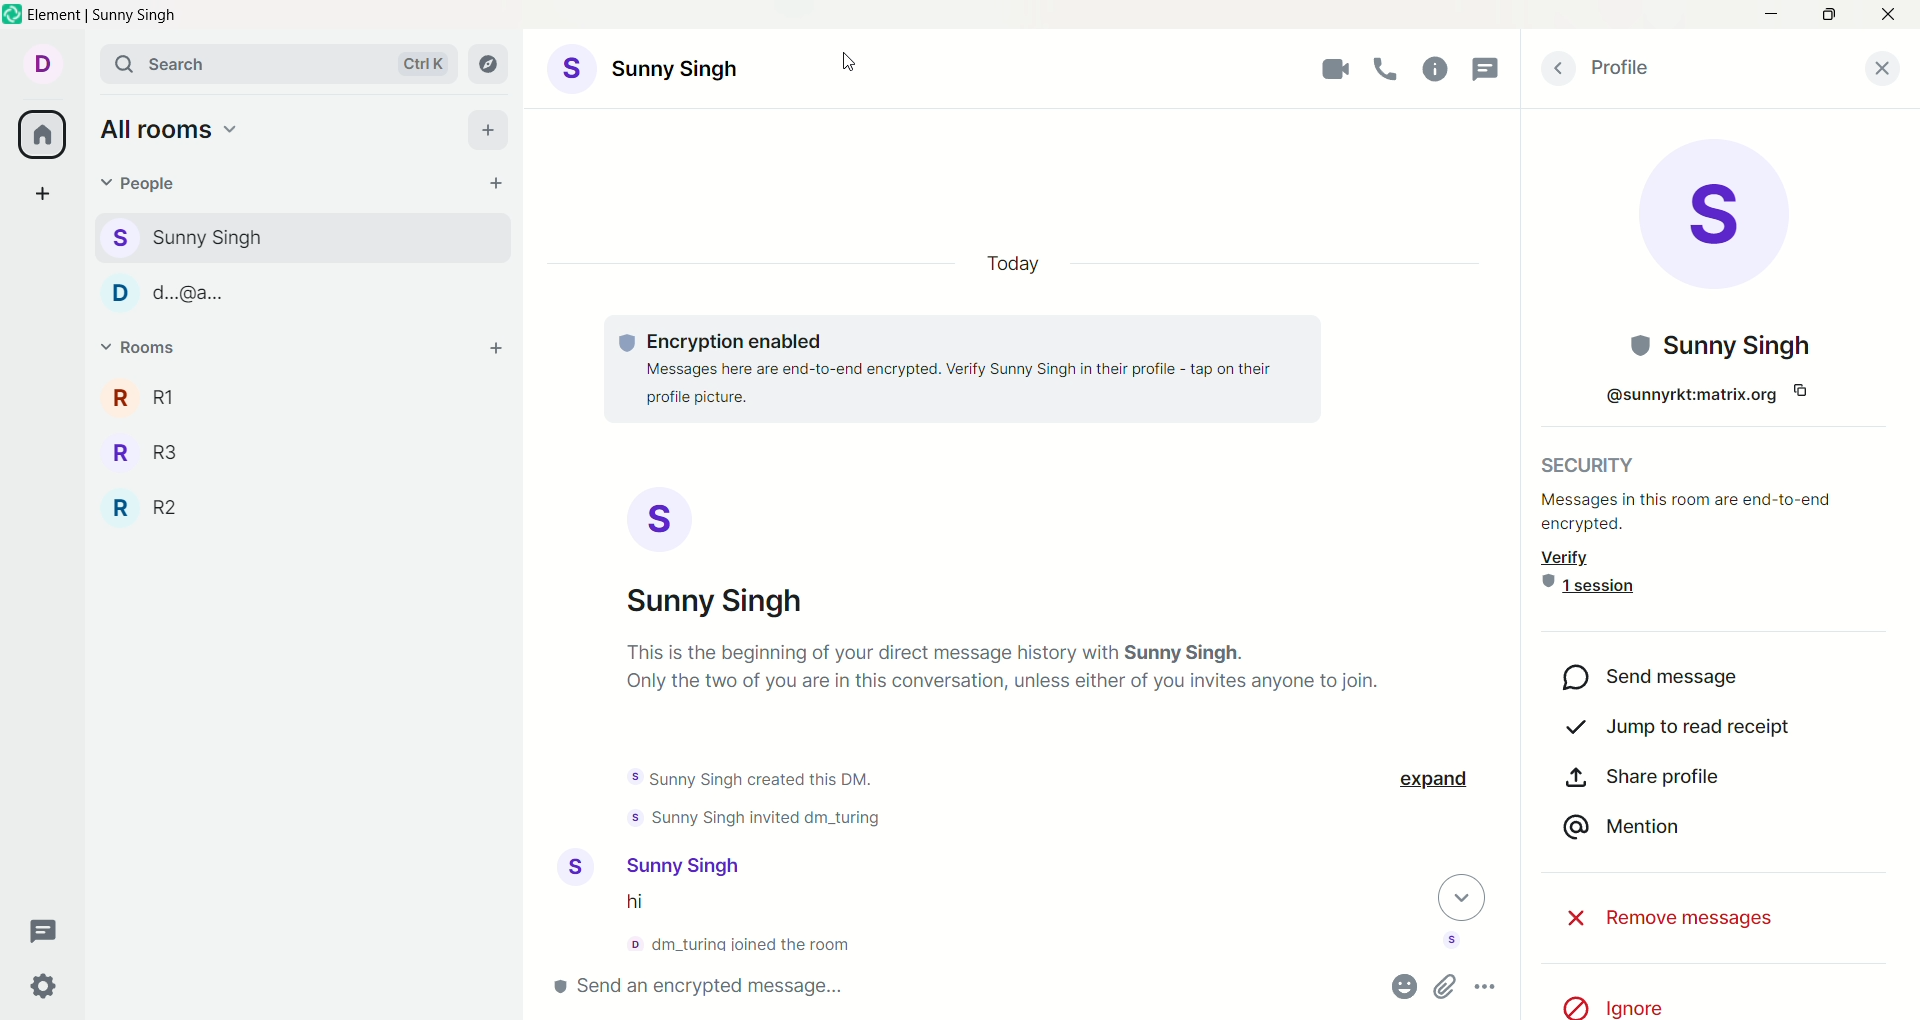  Describe the element at coordinates (1491, 70) in the screenshot. I see `Chat` at that location.